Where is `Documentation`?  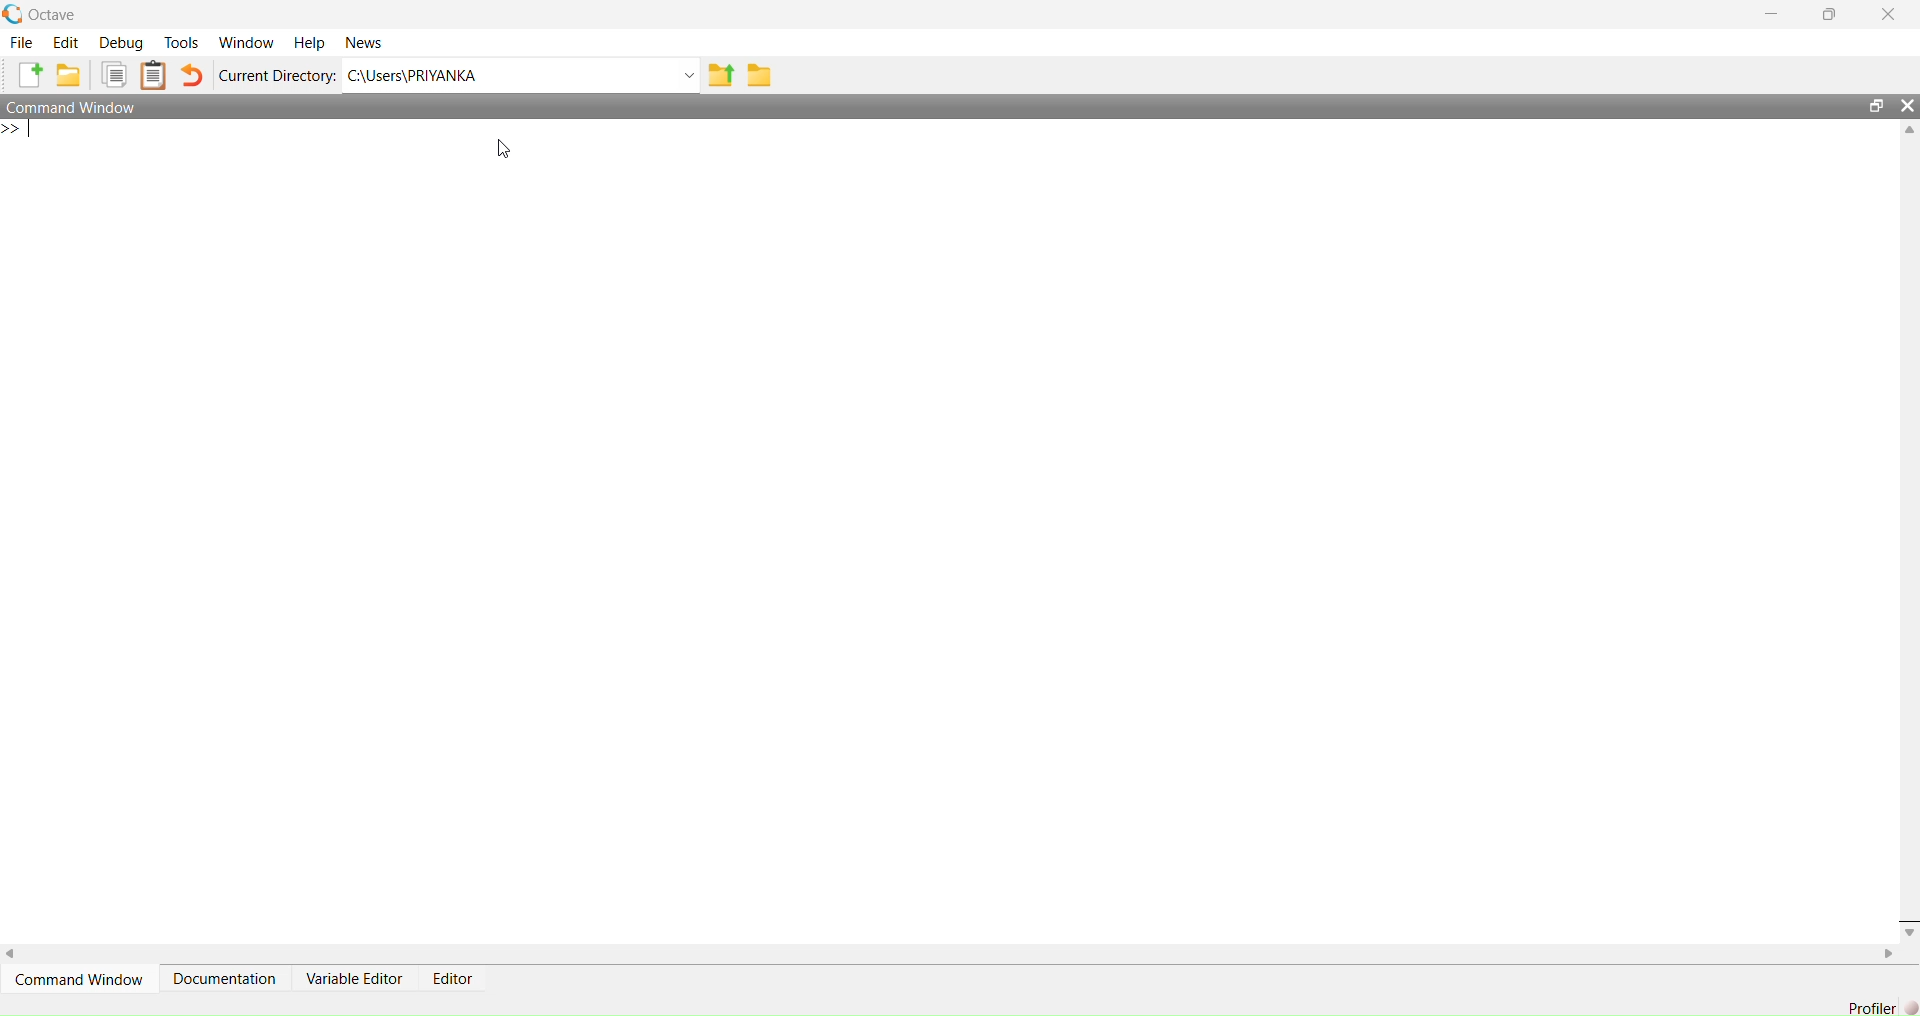
Documentation is located at coordinates (223, 979).